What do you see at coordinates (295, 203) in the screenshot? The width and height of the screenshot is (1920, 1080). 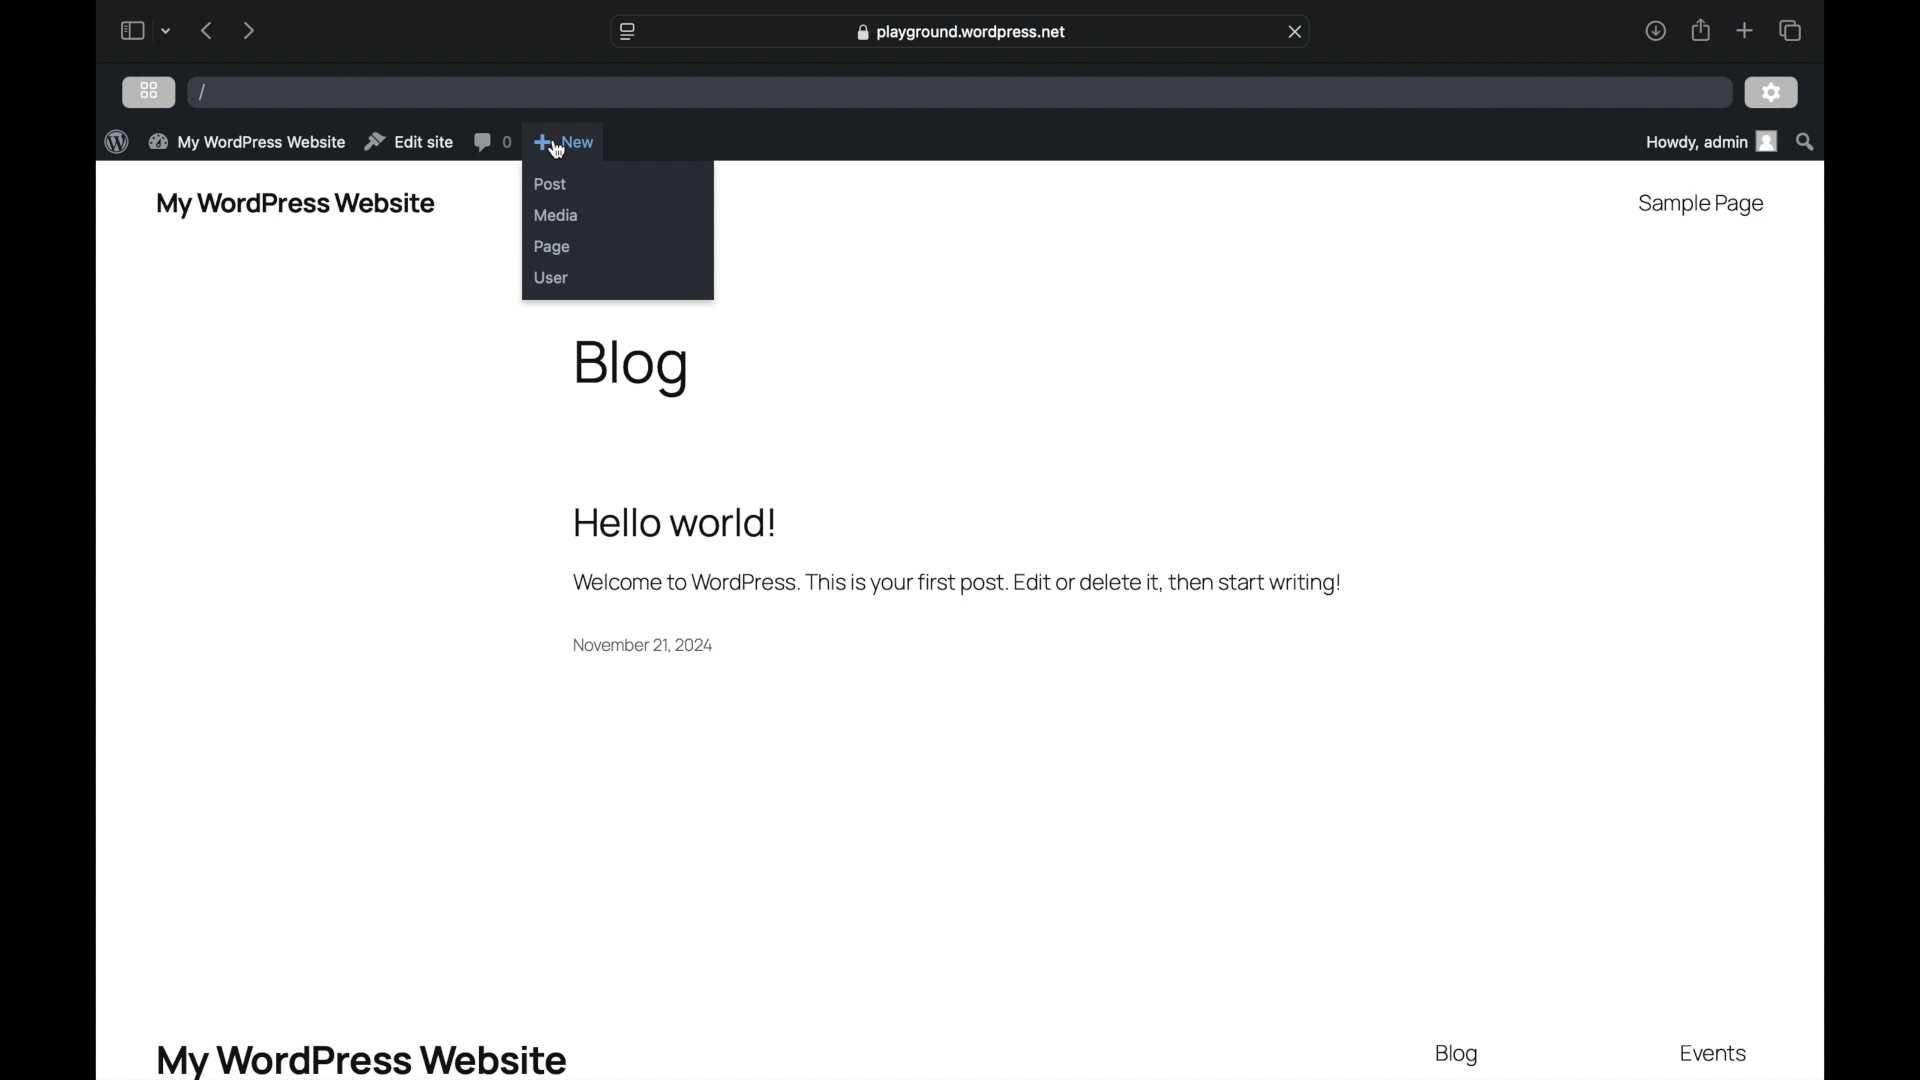 I see `my wordpress website` at bounding box center [295, 203].